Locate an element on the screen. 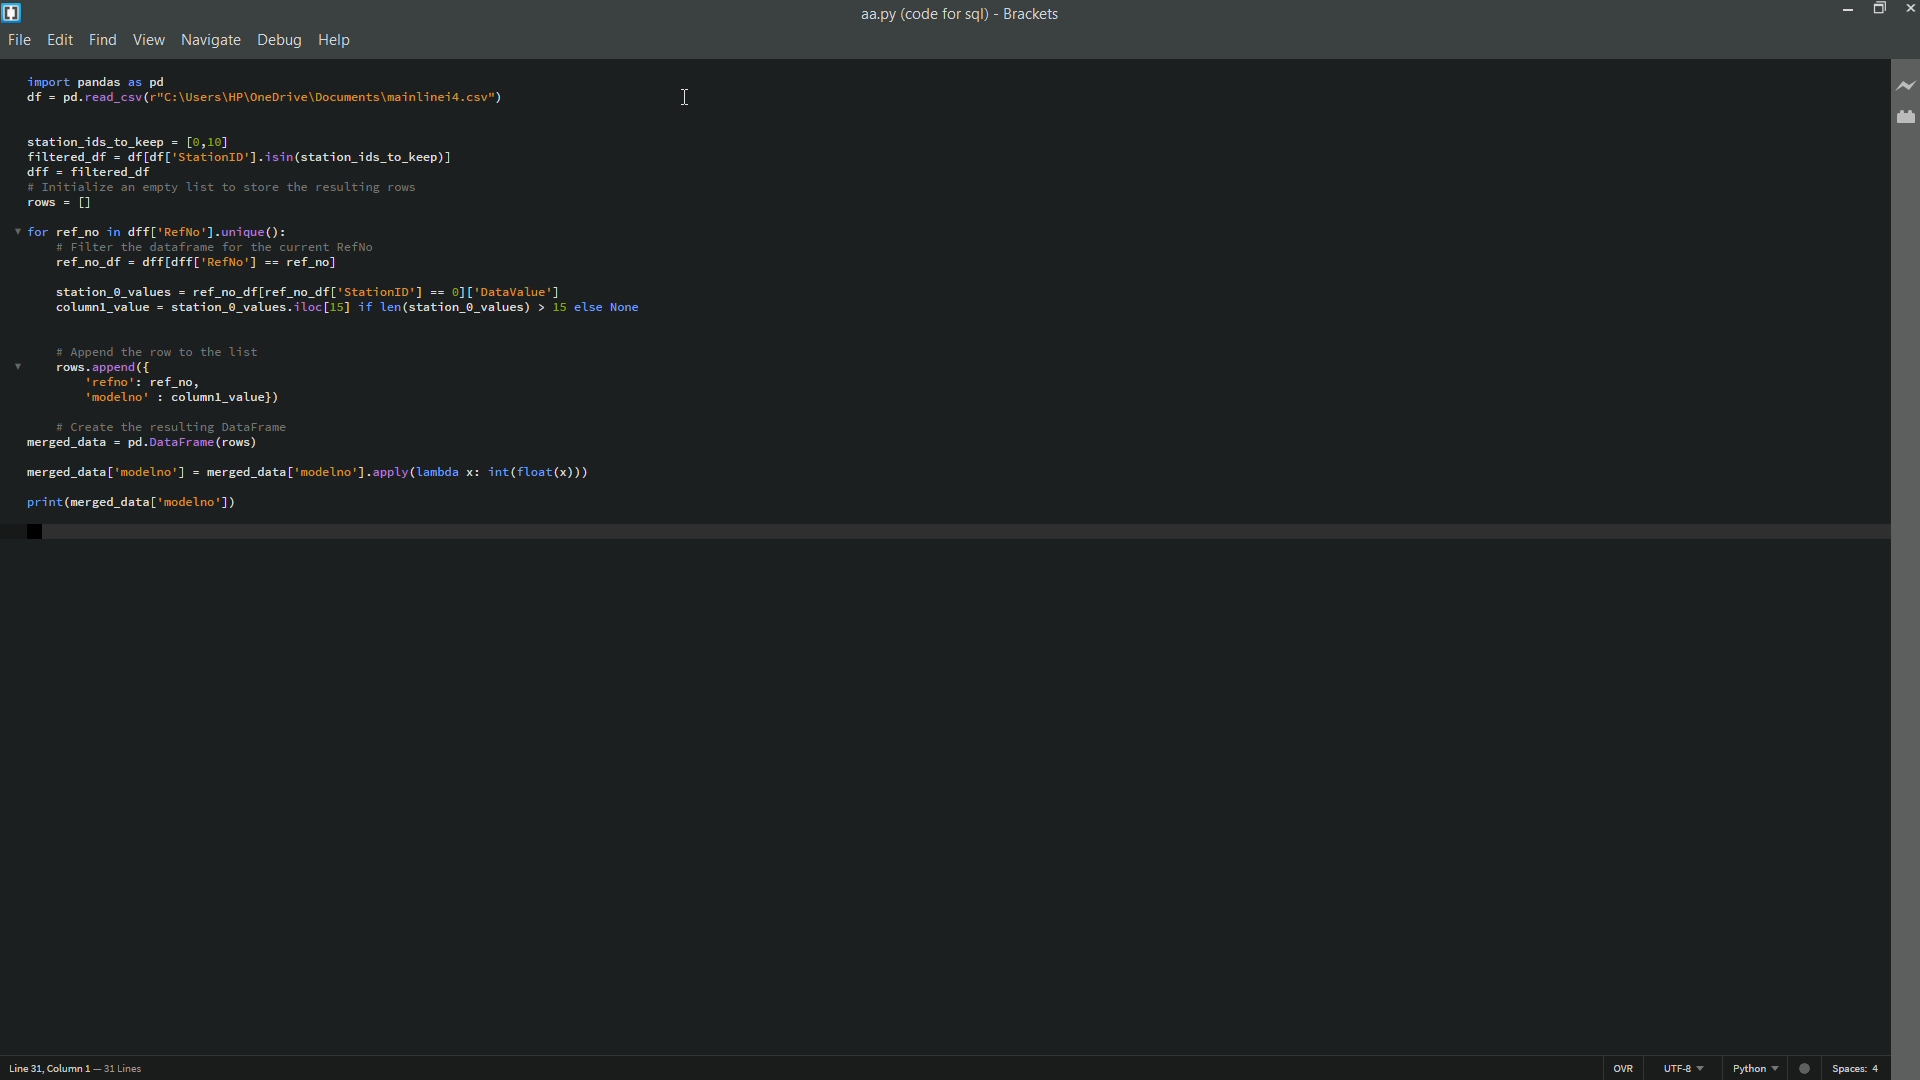 Image resolution: width=1920 pixels, height=1080 pixels. ins is located at coordinates (1625, 1068).